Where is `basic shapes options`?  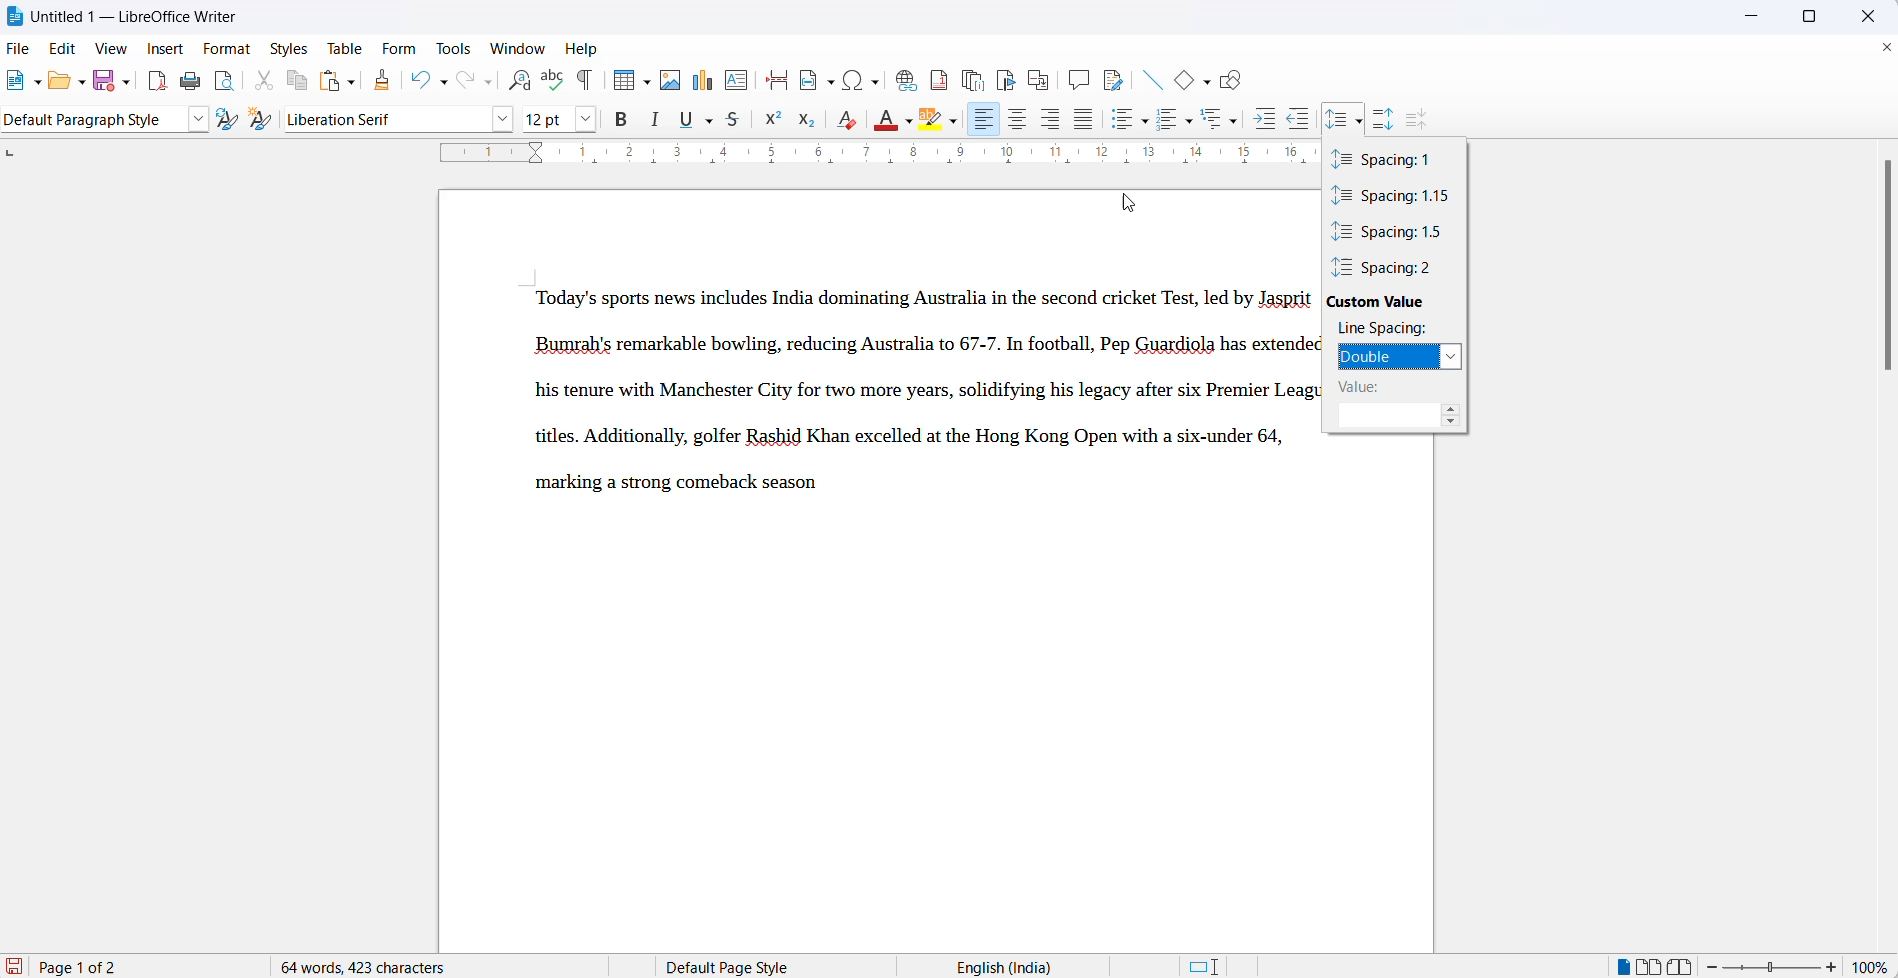 basic shapes options is located at coordinates (1204, 82).